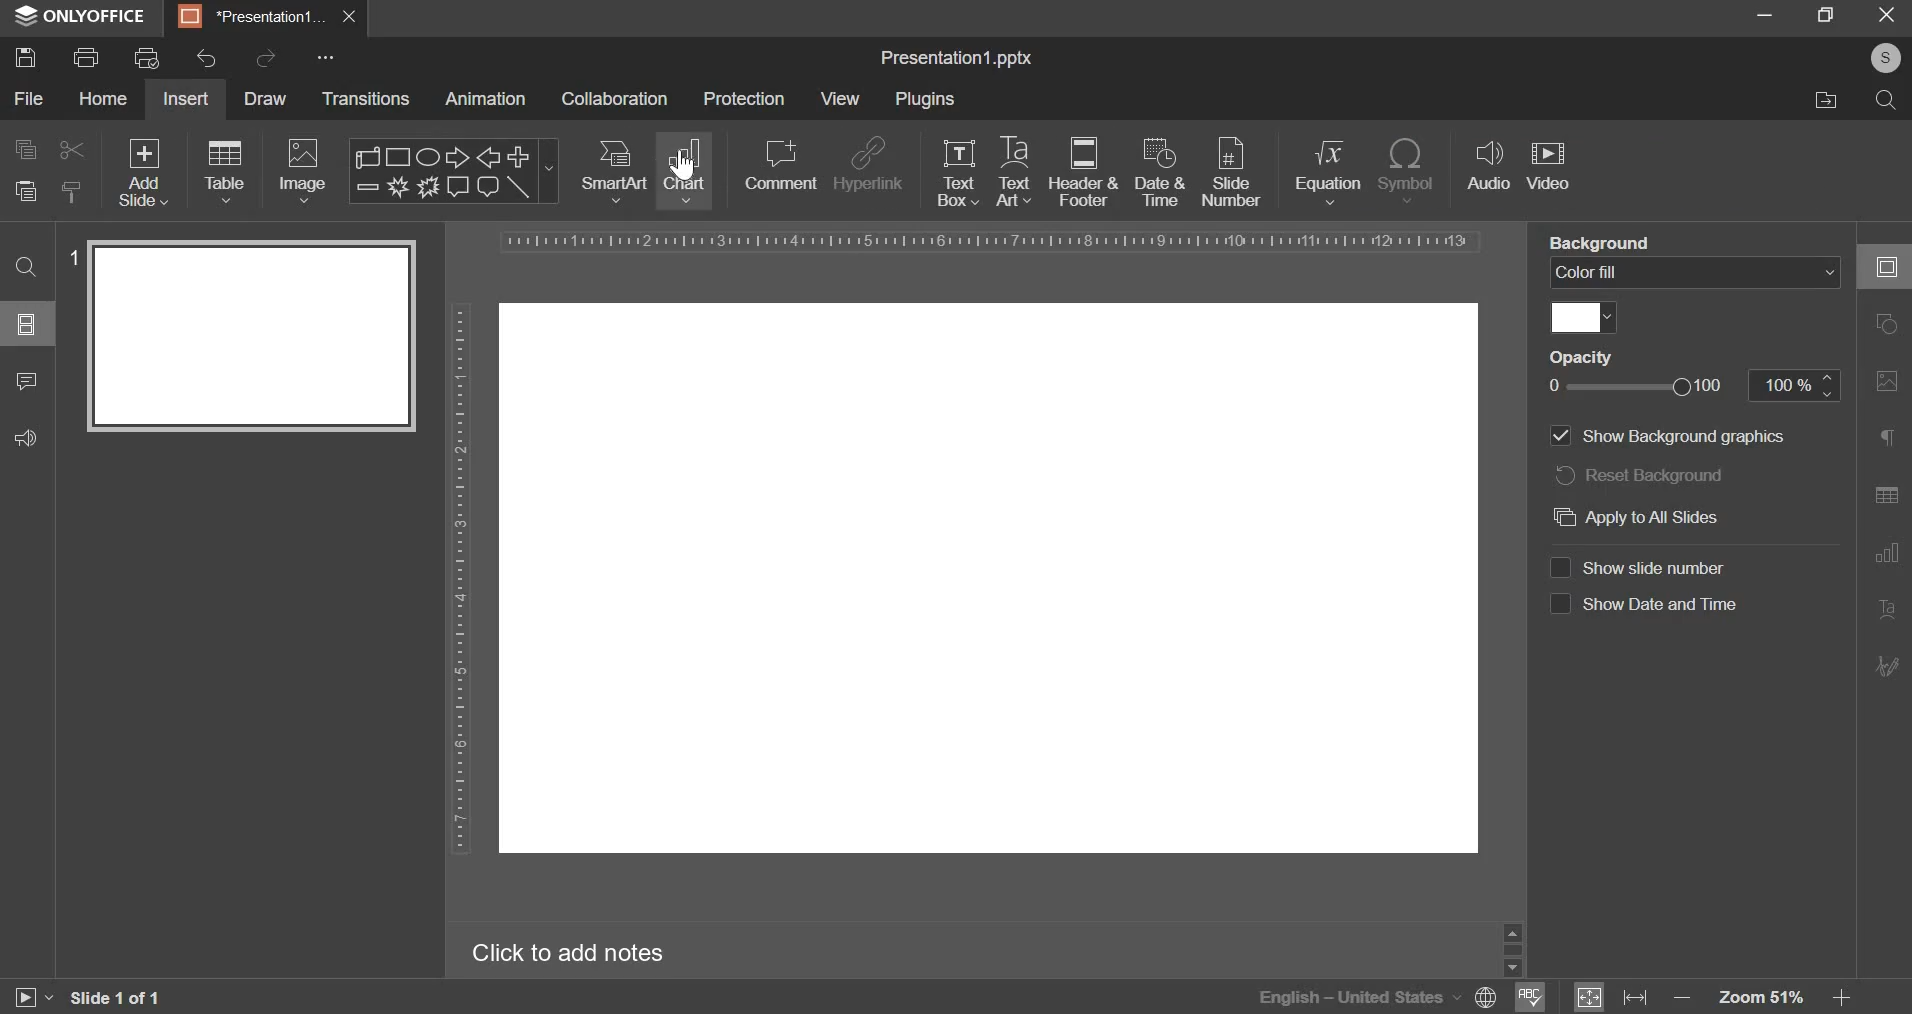  I want to click on search, so click(1887, 100).